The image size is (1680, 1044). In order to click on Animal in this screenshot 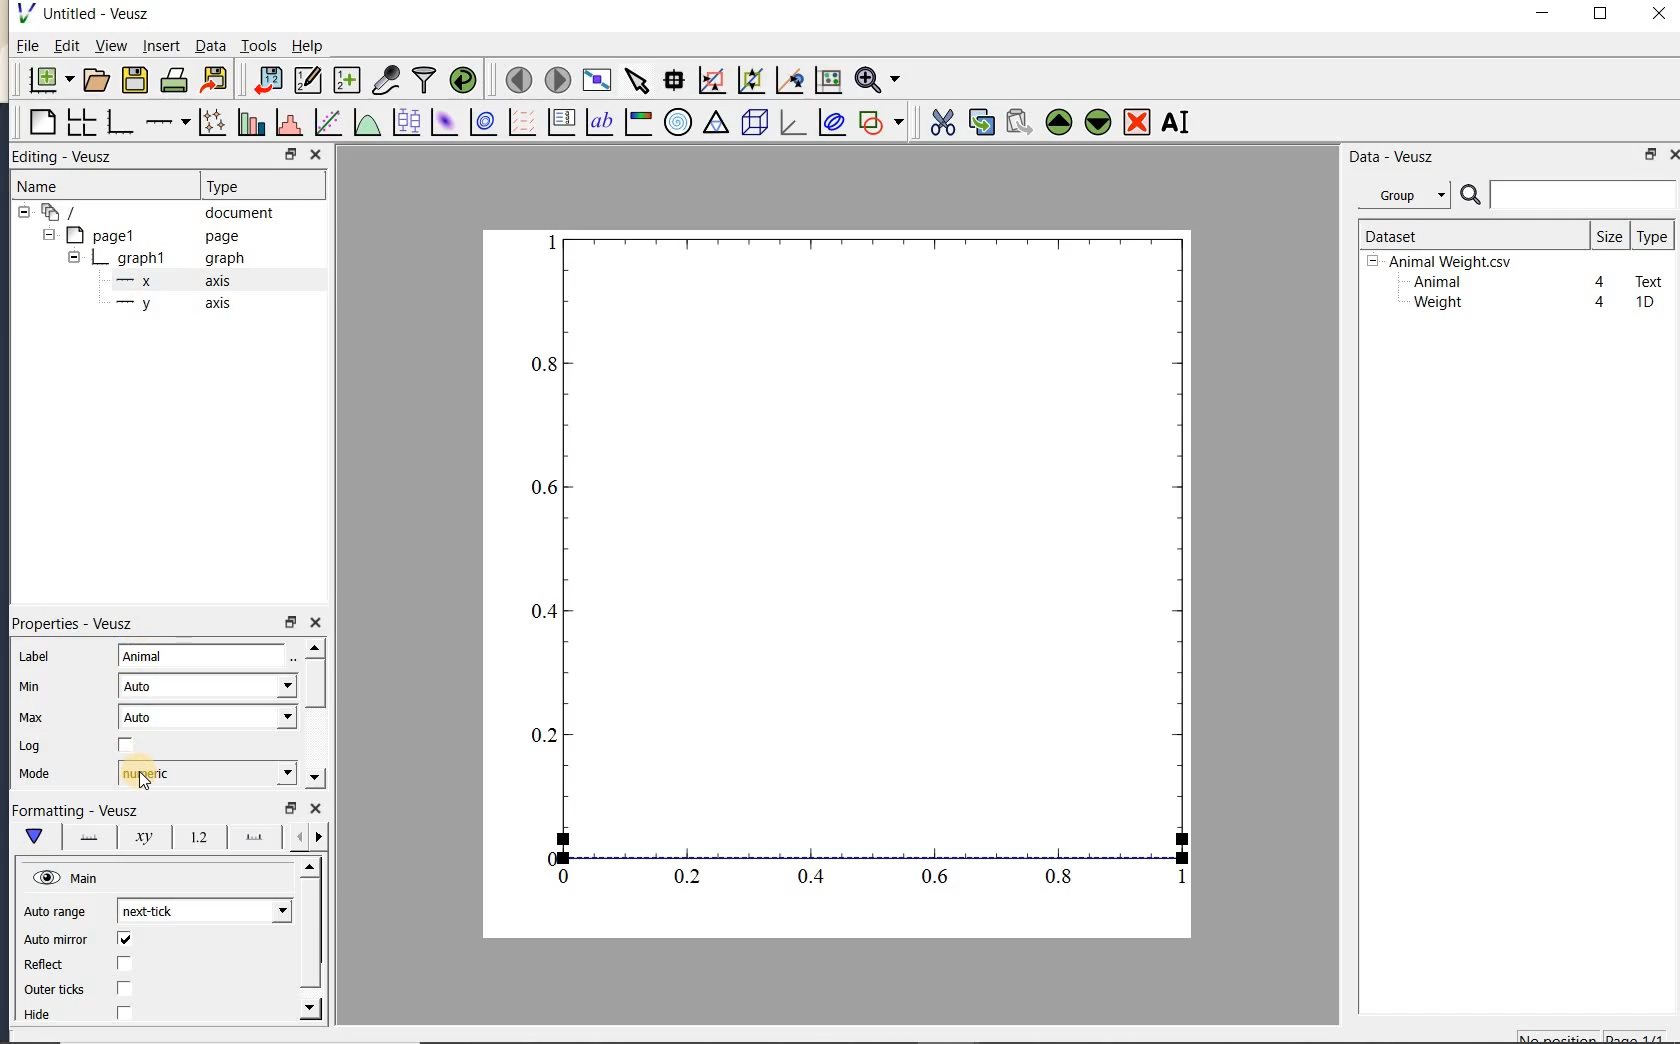, I will do `click(1435, 283)`.